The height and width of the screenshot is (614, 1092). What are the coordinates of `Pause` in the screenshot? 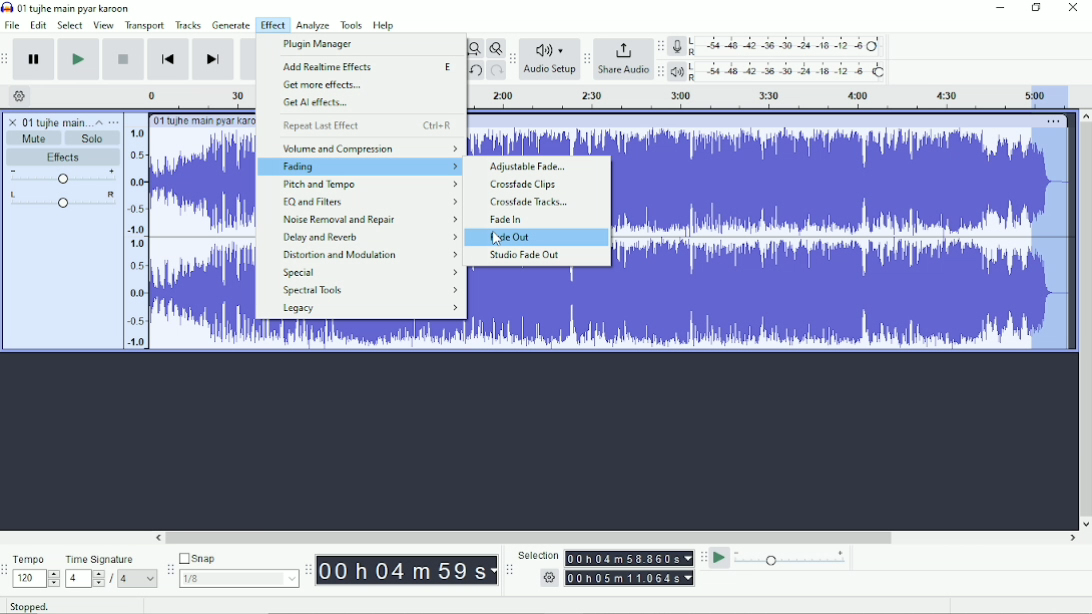 It's located at (34, 59).